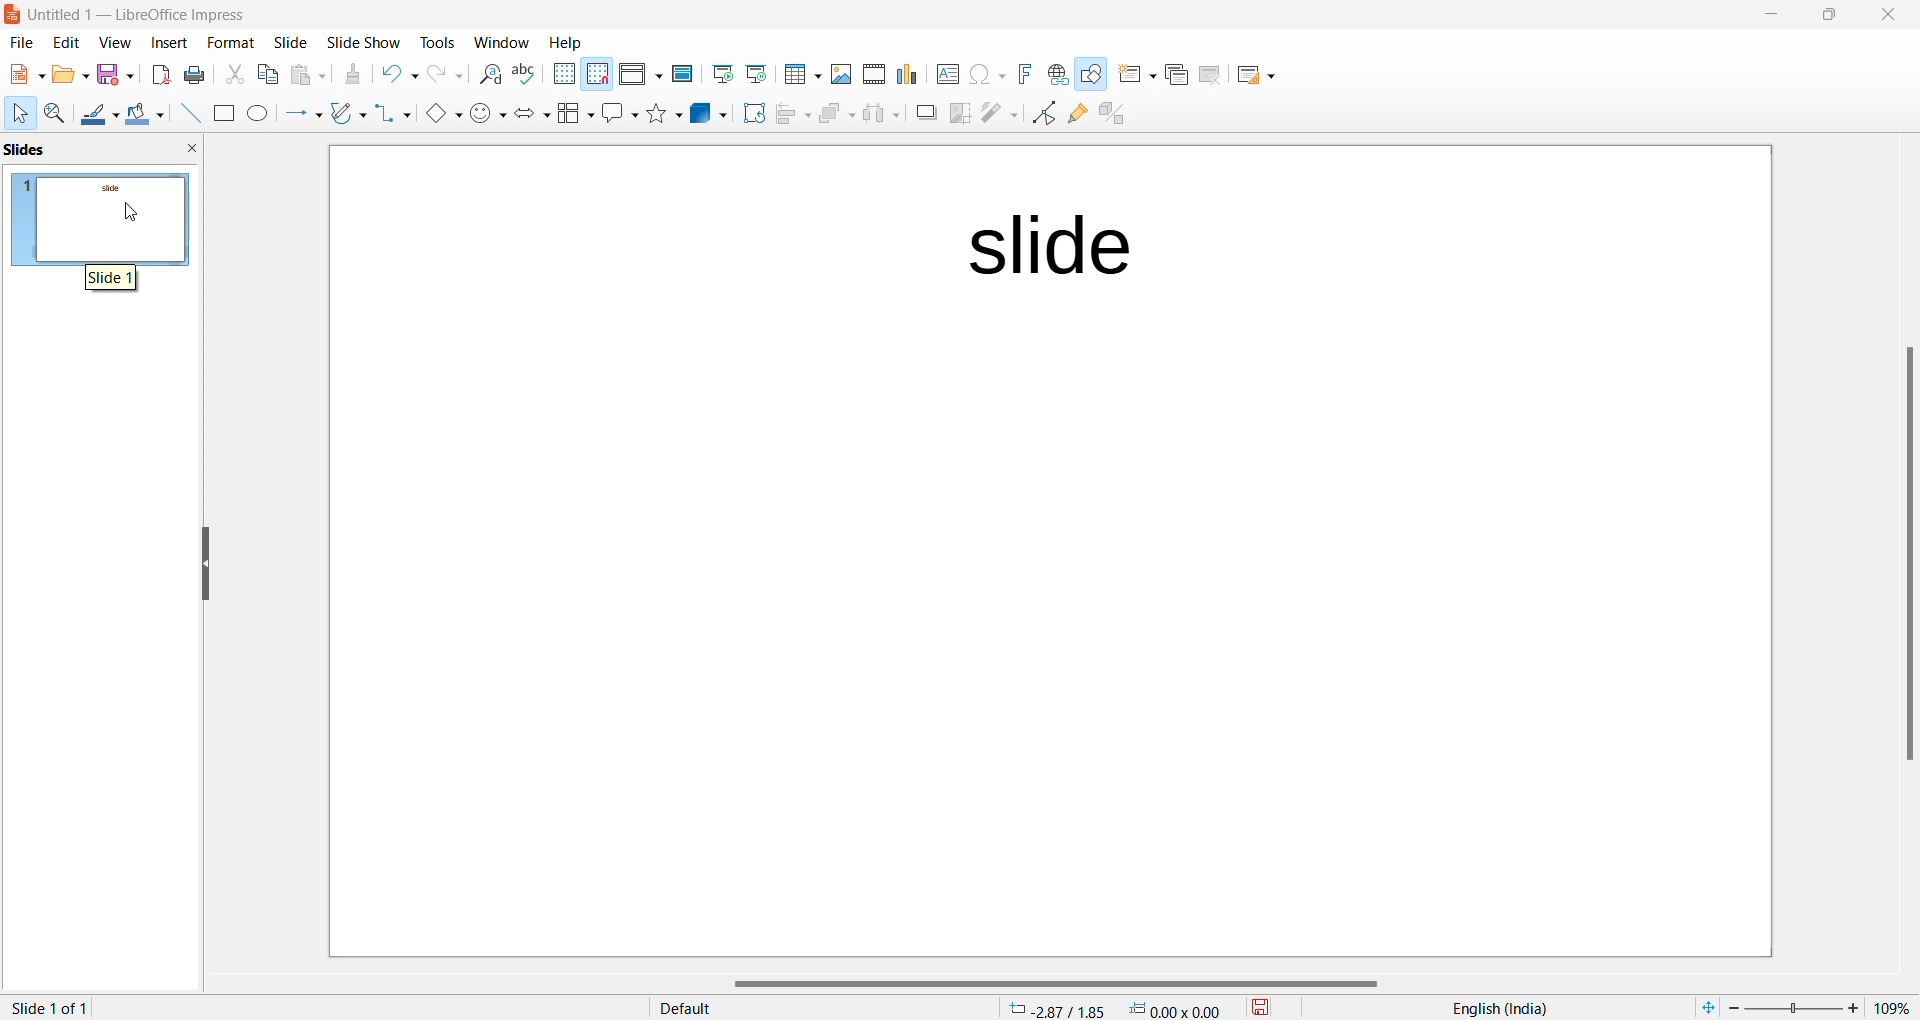 The height and width of the screenshot is (1020, 1920). What do you see at coordinates (1260, 1008) in the screenshot?
I see `save` at bounding box center [1260, 1008].